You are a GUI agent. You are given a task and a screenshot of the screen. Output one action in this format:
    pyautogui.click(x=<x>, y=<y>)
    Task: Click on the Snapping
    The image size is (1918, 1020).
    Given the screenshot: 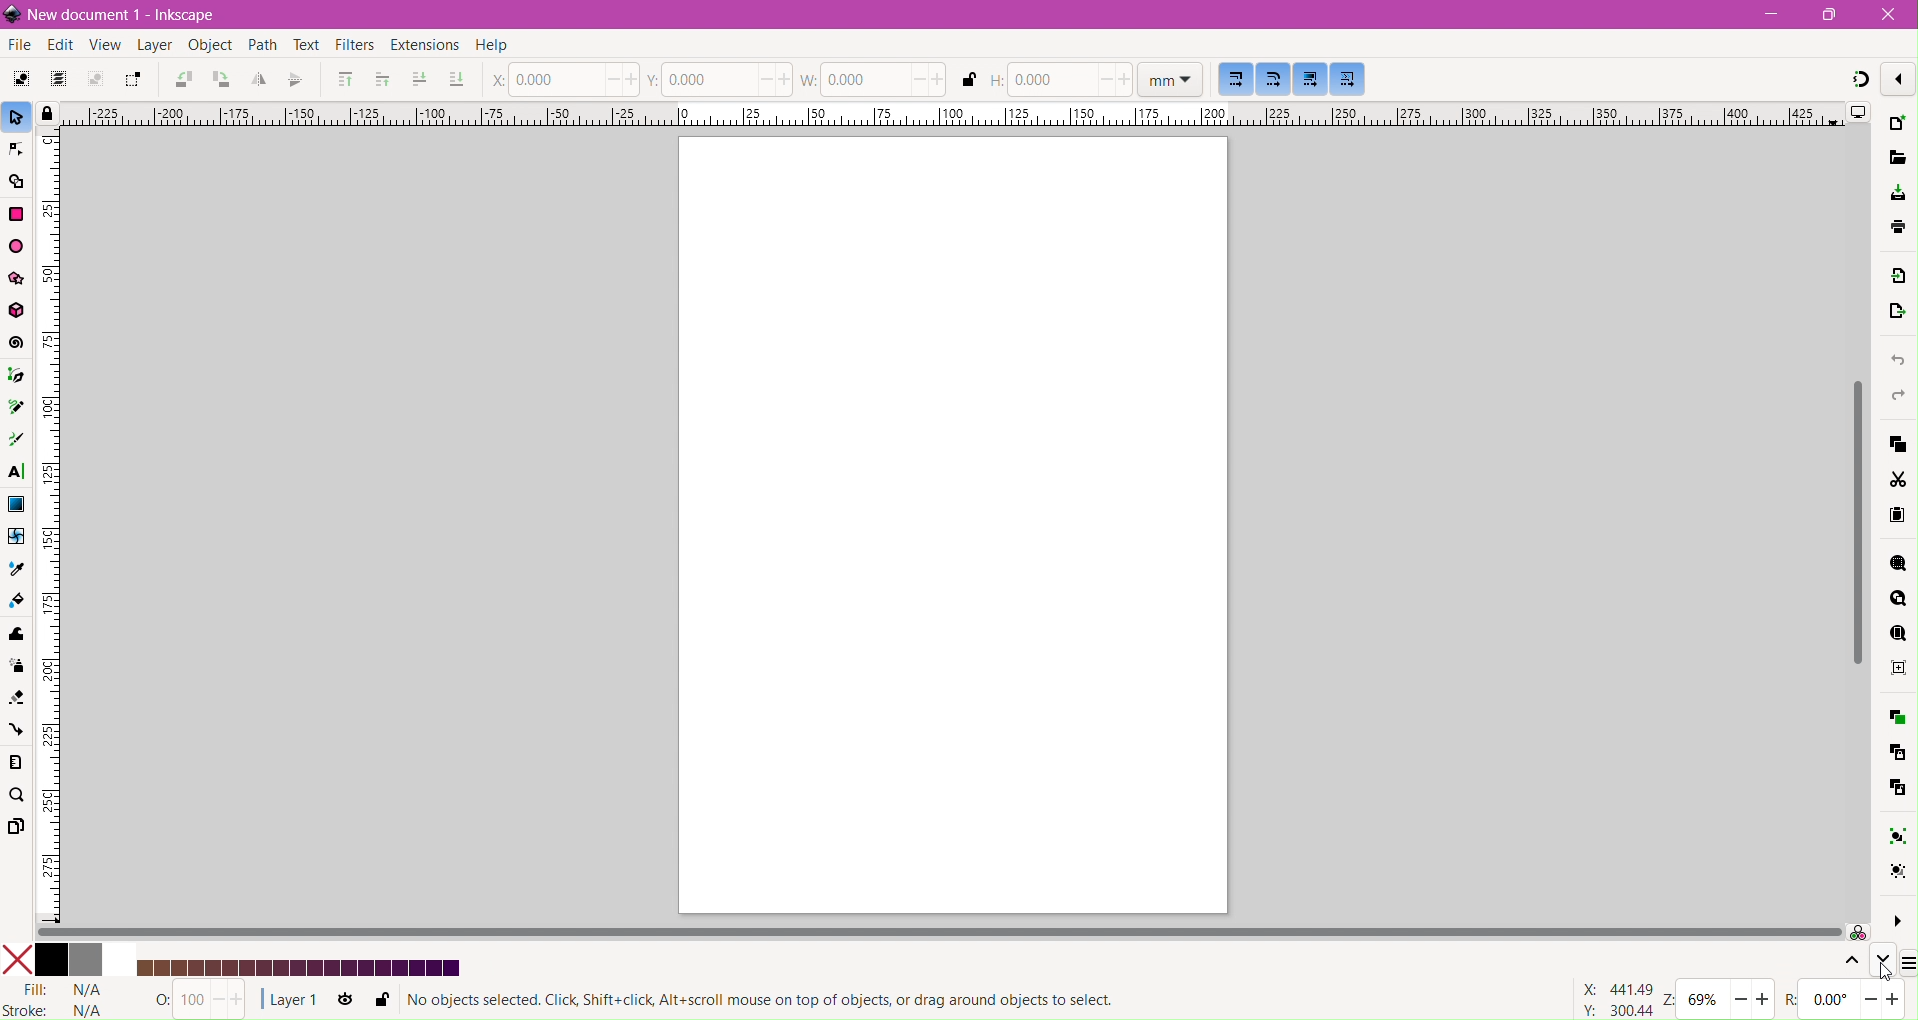 What is the action you would take?
    pyautogui.click(x=1860, y=82)
    